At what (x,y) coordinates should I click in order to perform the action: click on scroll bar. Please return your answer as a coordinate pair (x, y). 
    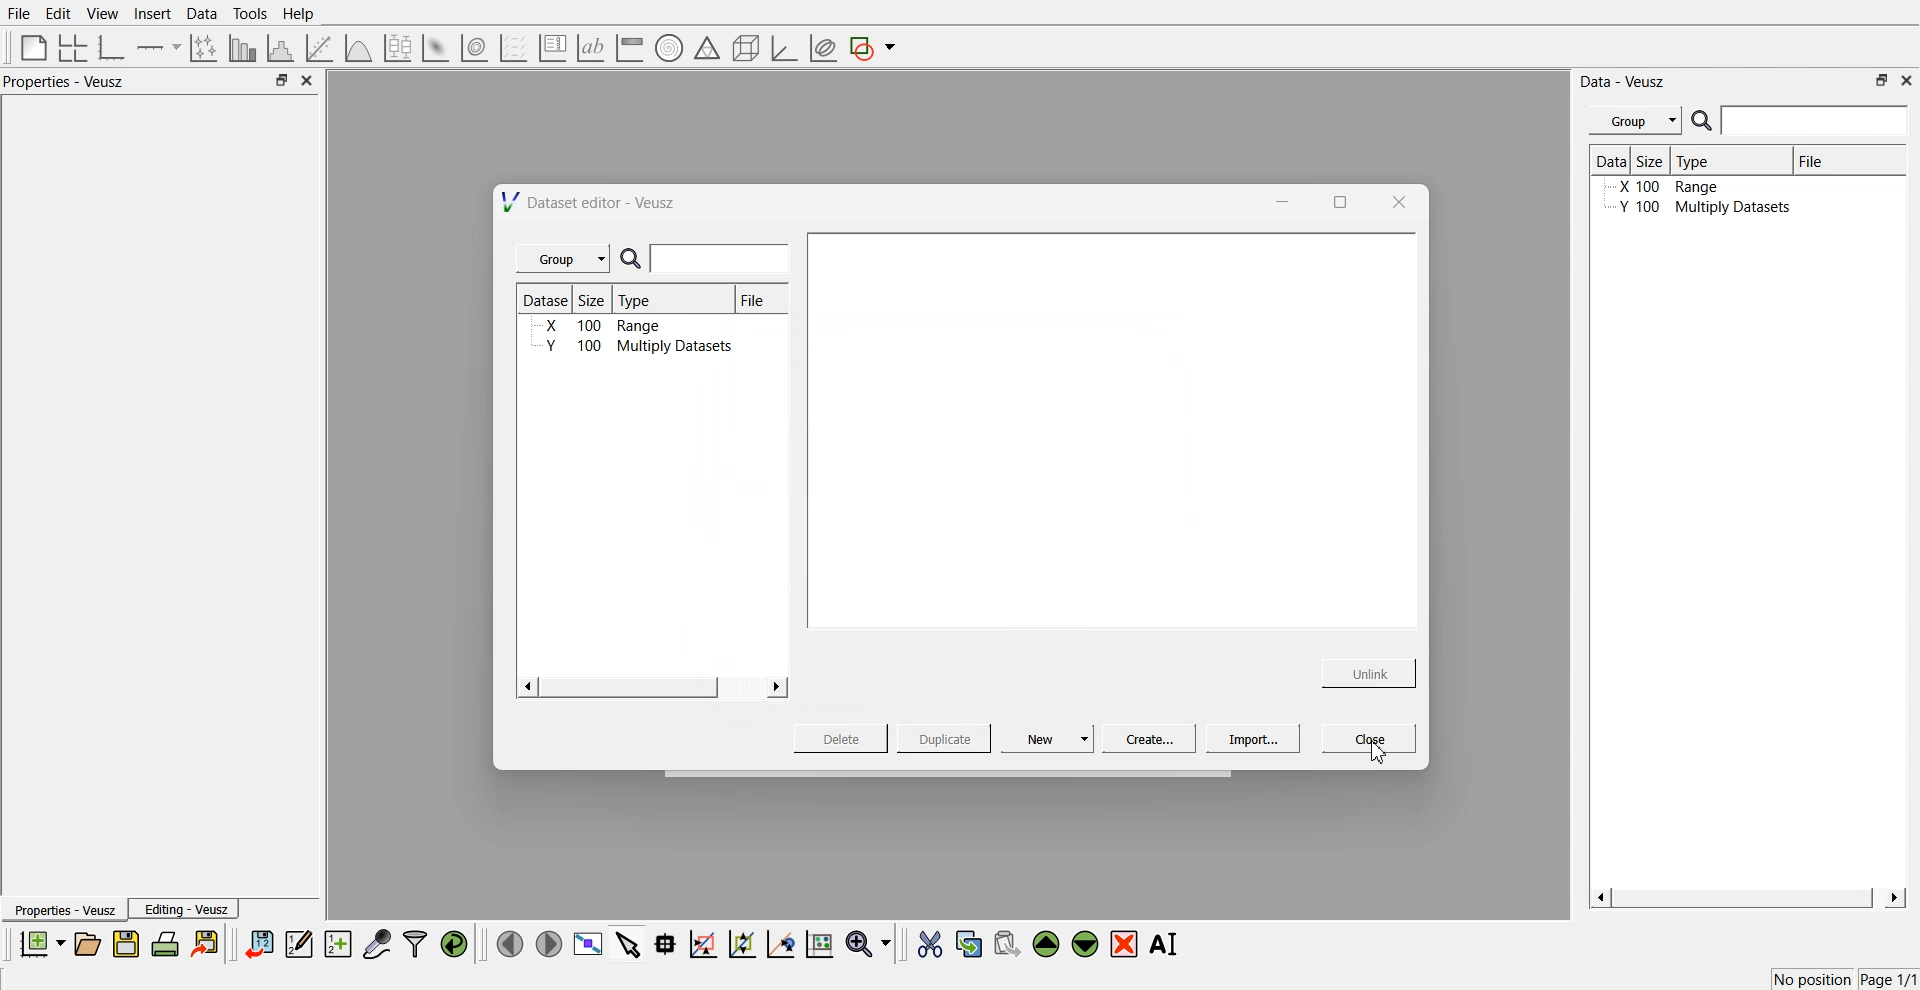
    Looking at the image, I should click on (629, 689).